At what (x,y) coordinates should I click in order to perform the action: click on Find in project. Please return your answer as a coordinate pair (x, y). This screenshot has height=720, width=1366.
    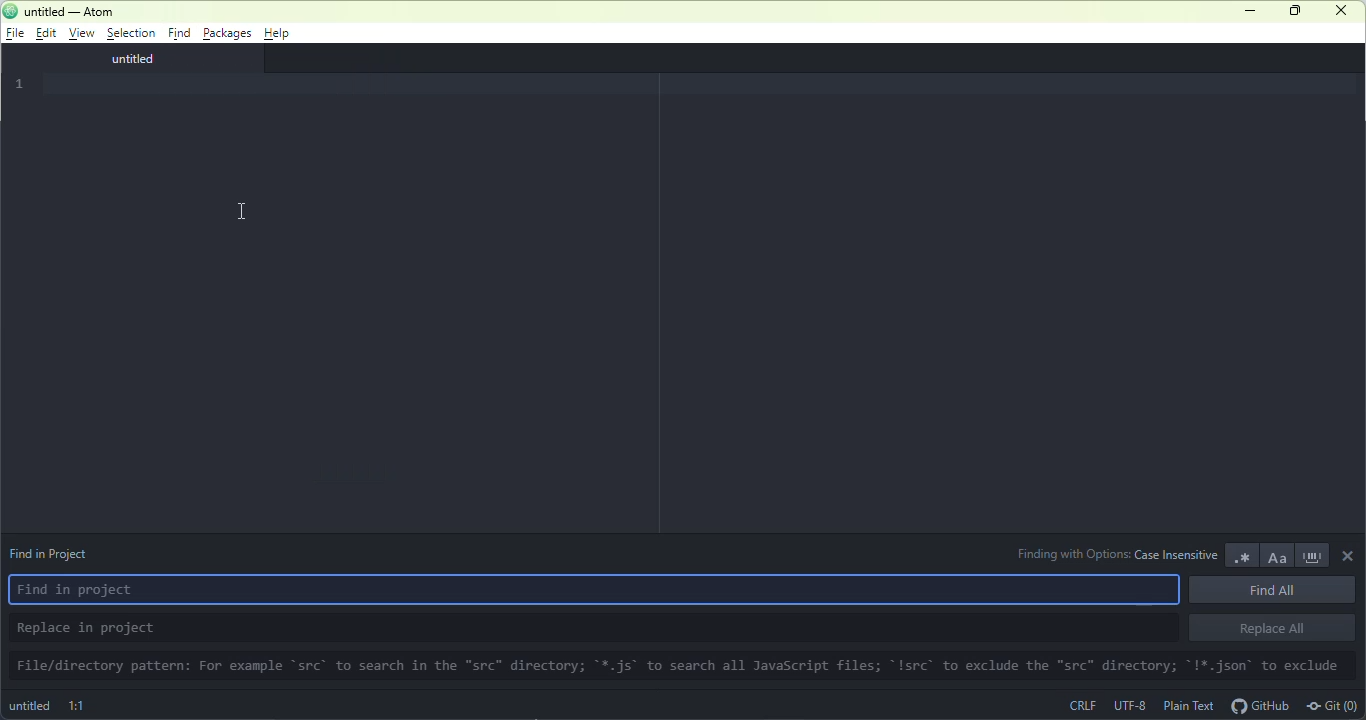
    Looking at the image, I should click on (600, 593).